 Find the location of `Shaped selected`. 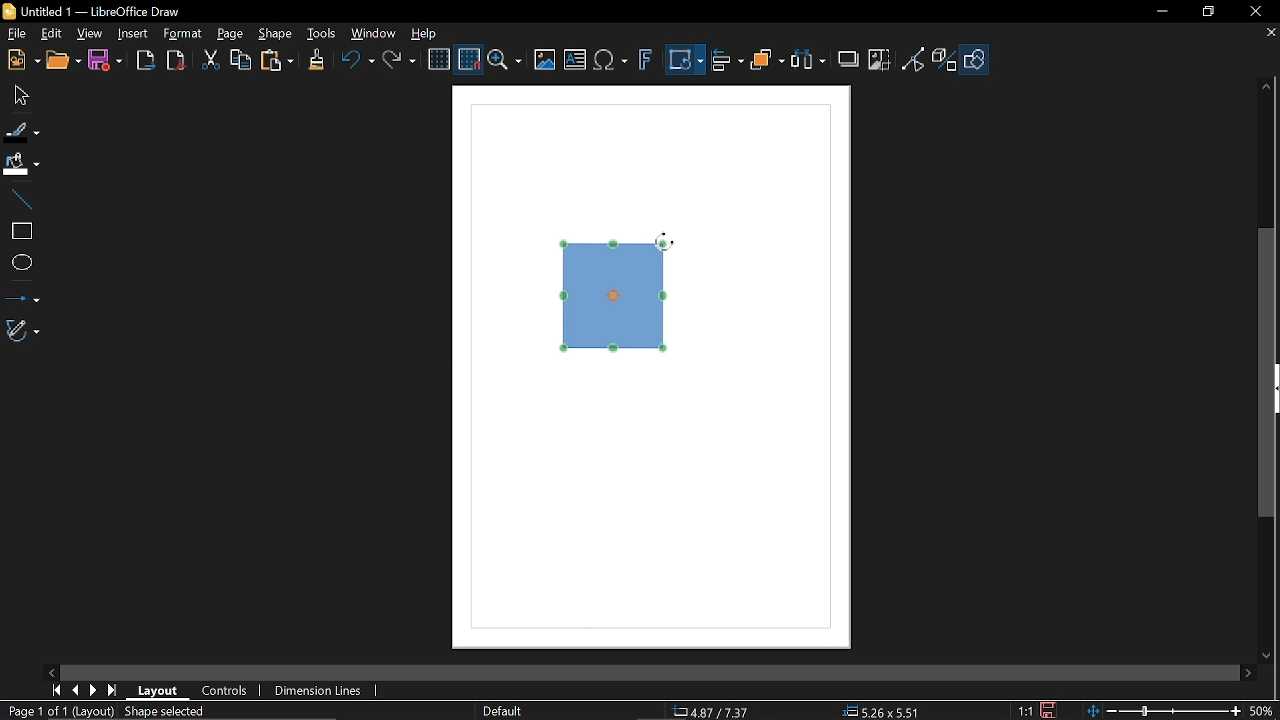

Shaped selected is located at coordinates (169, 711).